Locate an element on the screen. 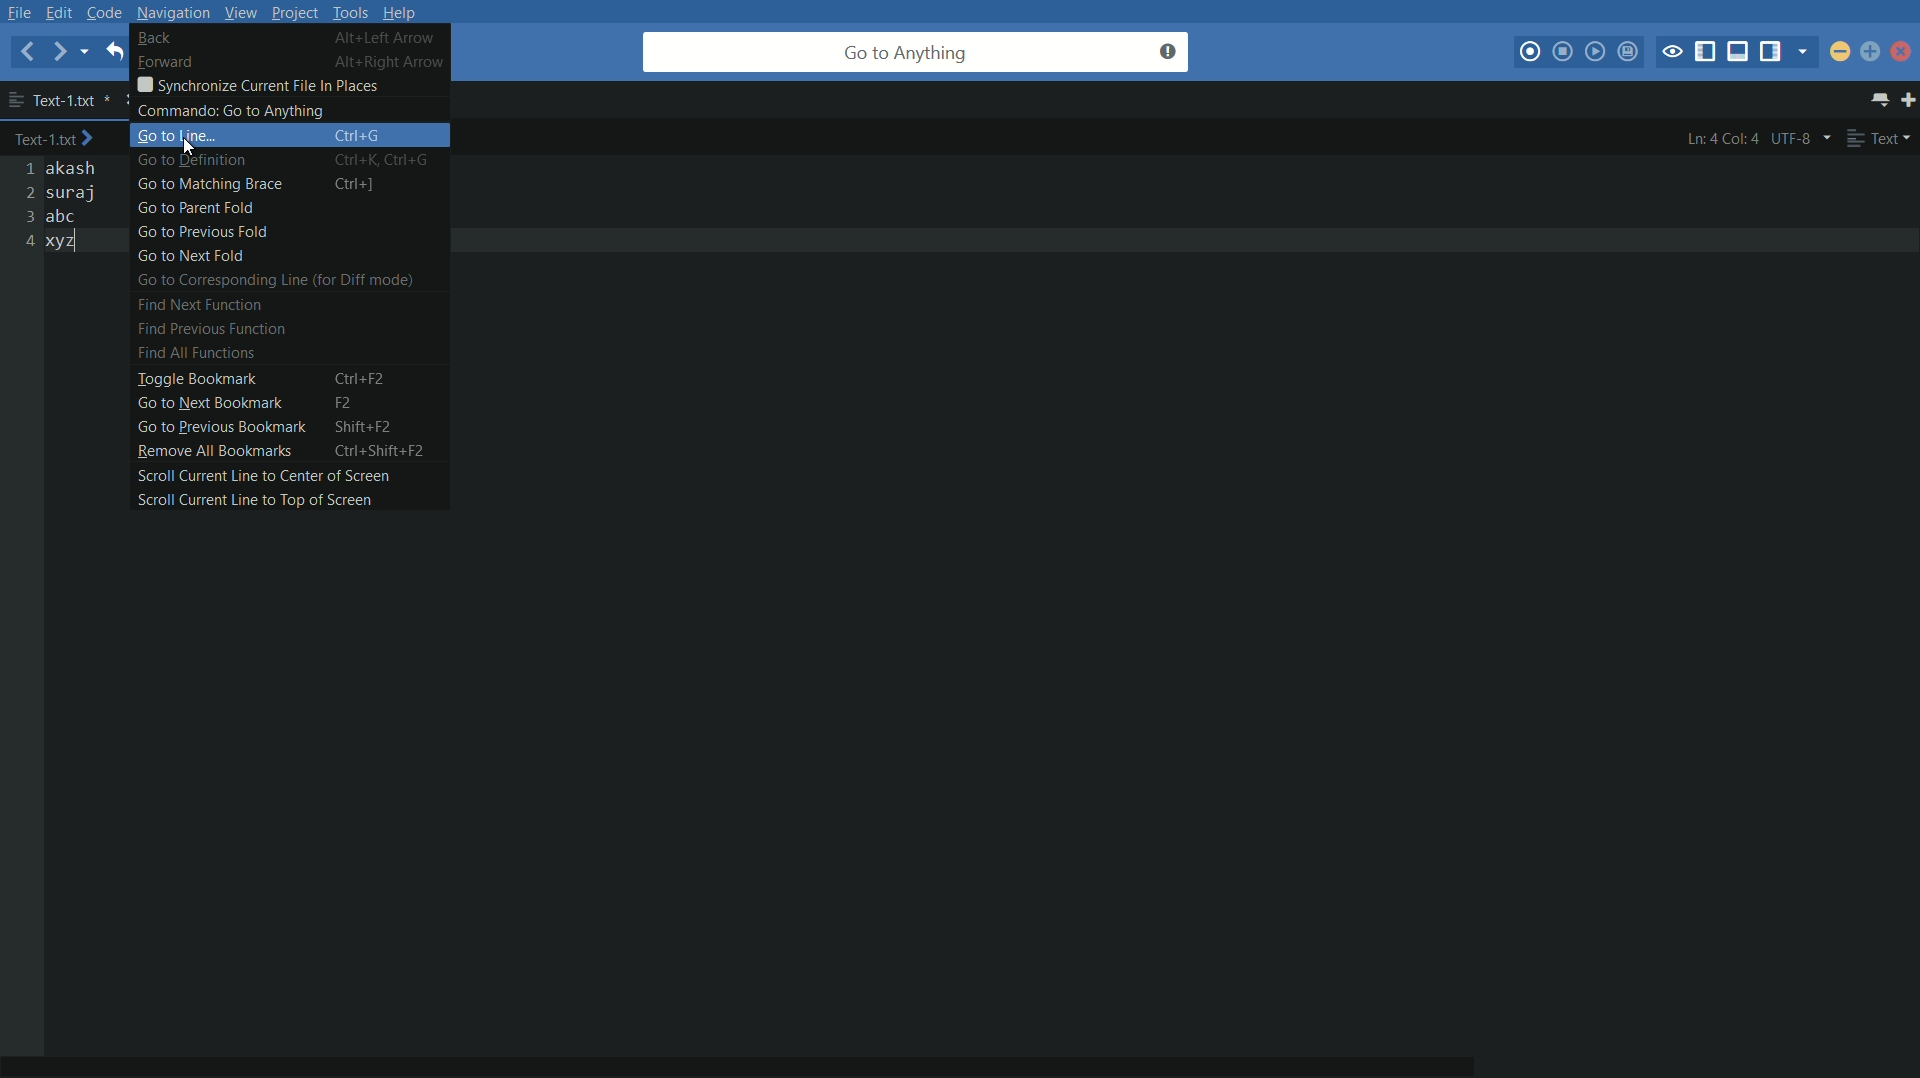  close is located at coordinates (1903, 55).